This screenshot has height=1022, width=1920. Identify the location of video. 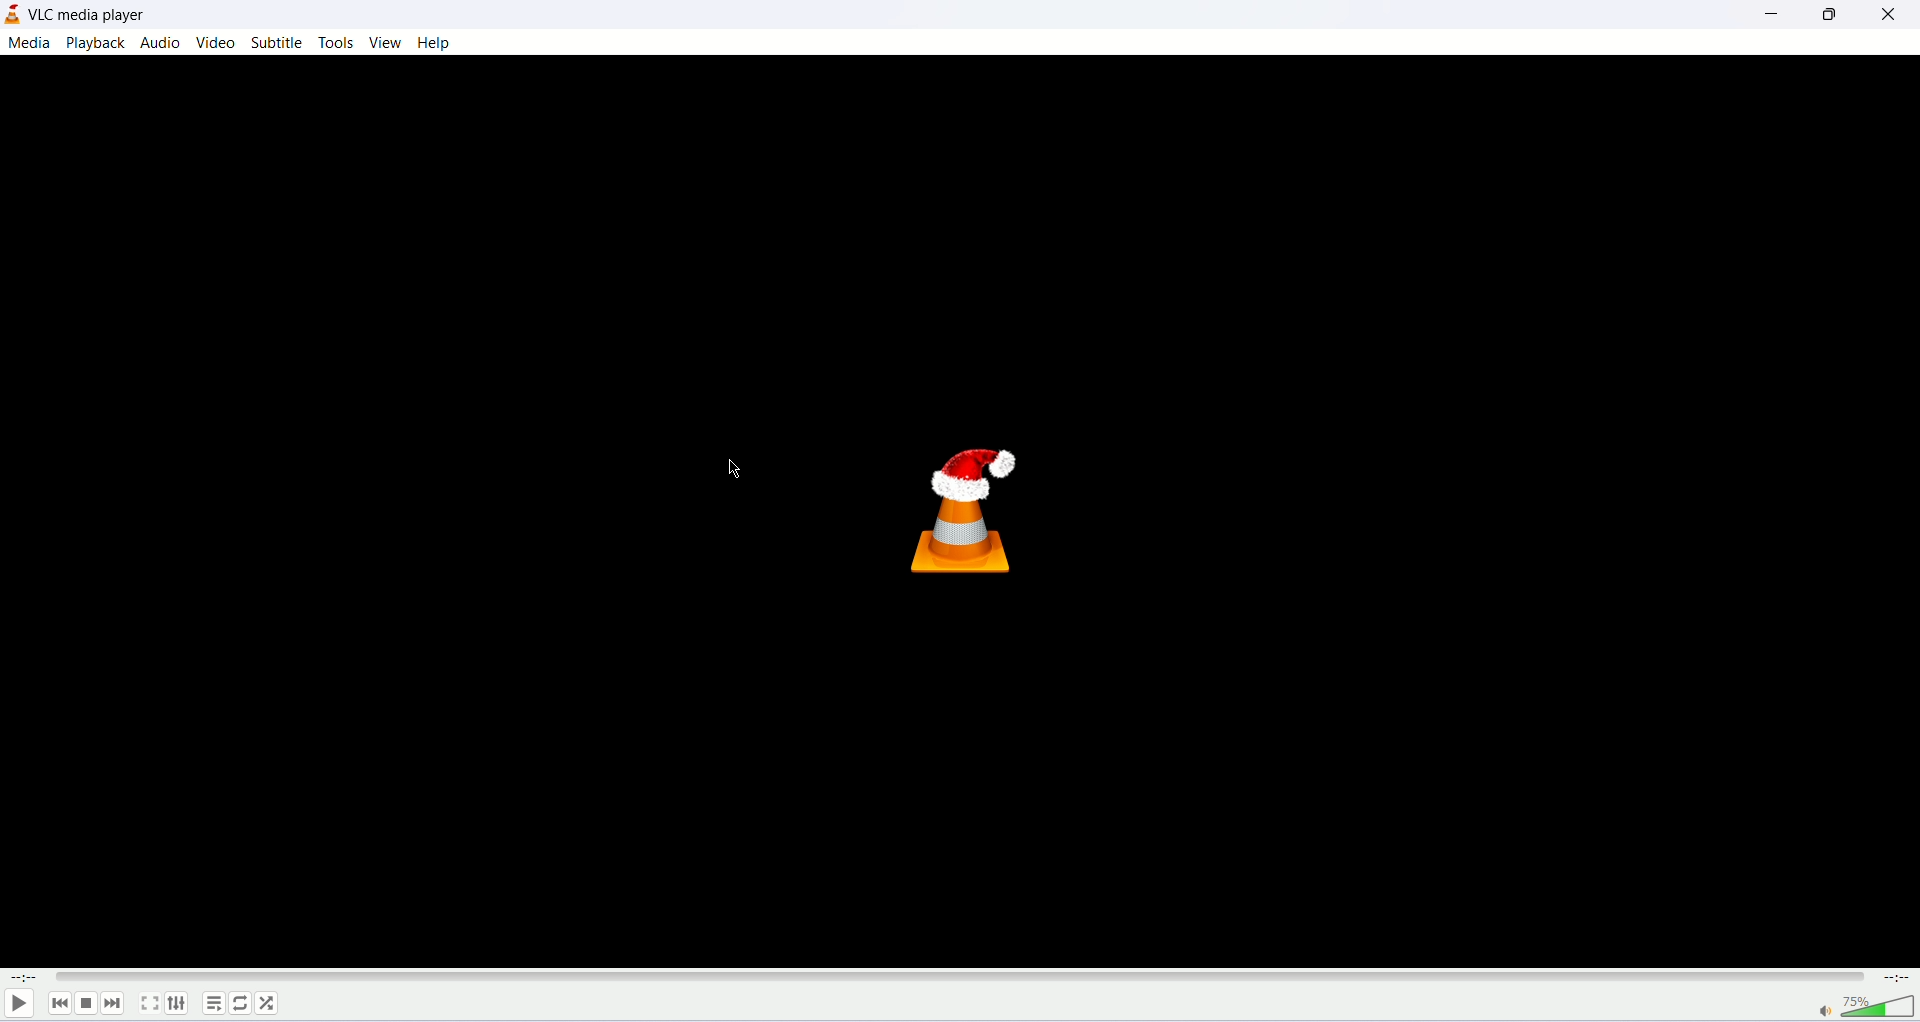
(217, 43).